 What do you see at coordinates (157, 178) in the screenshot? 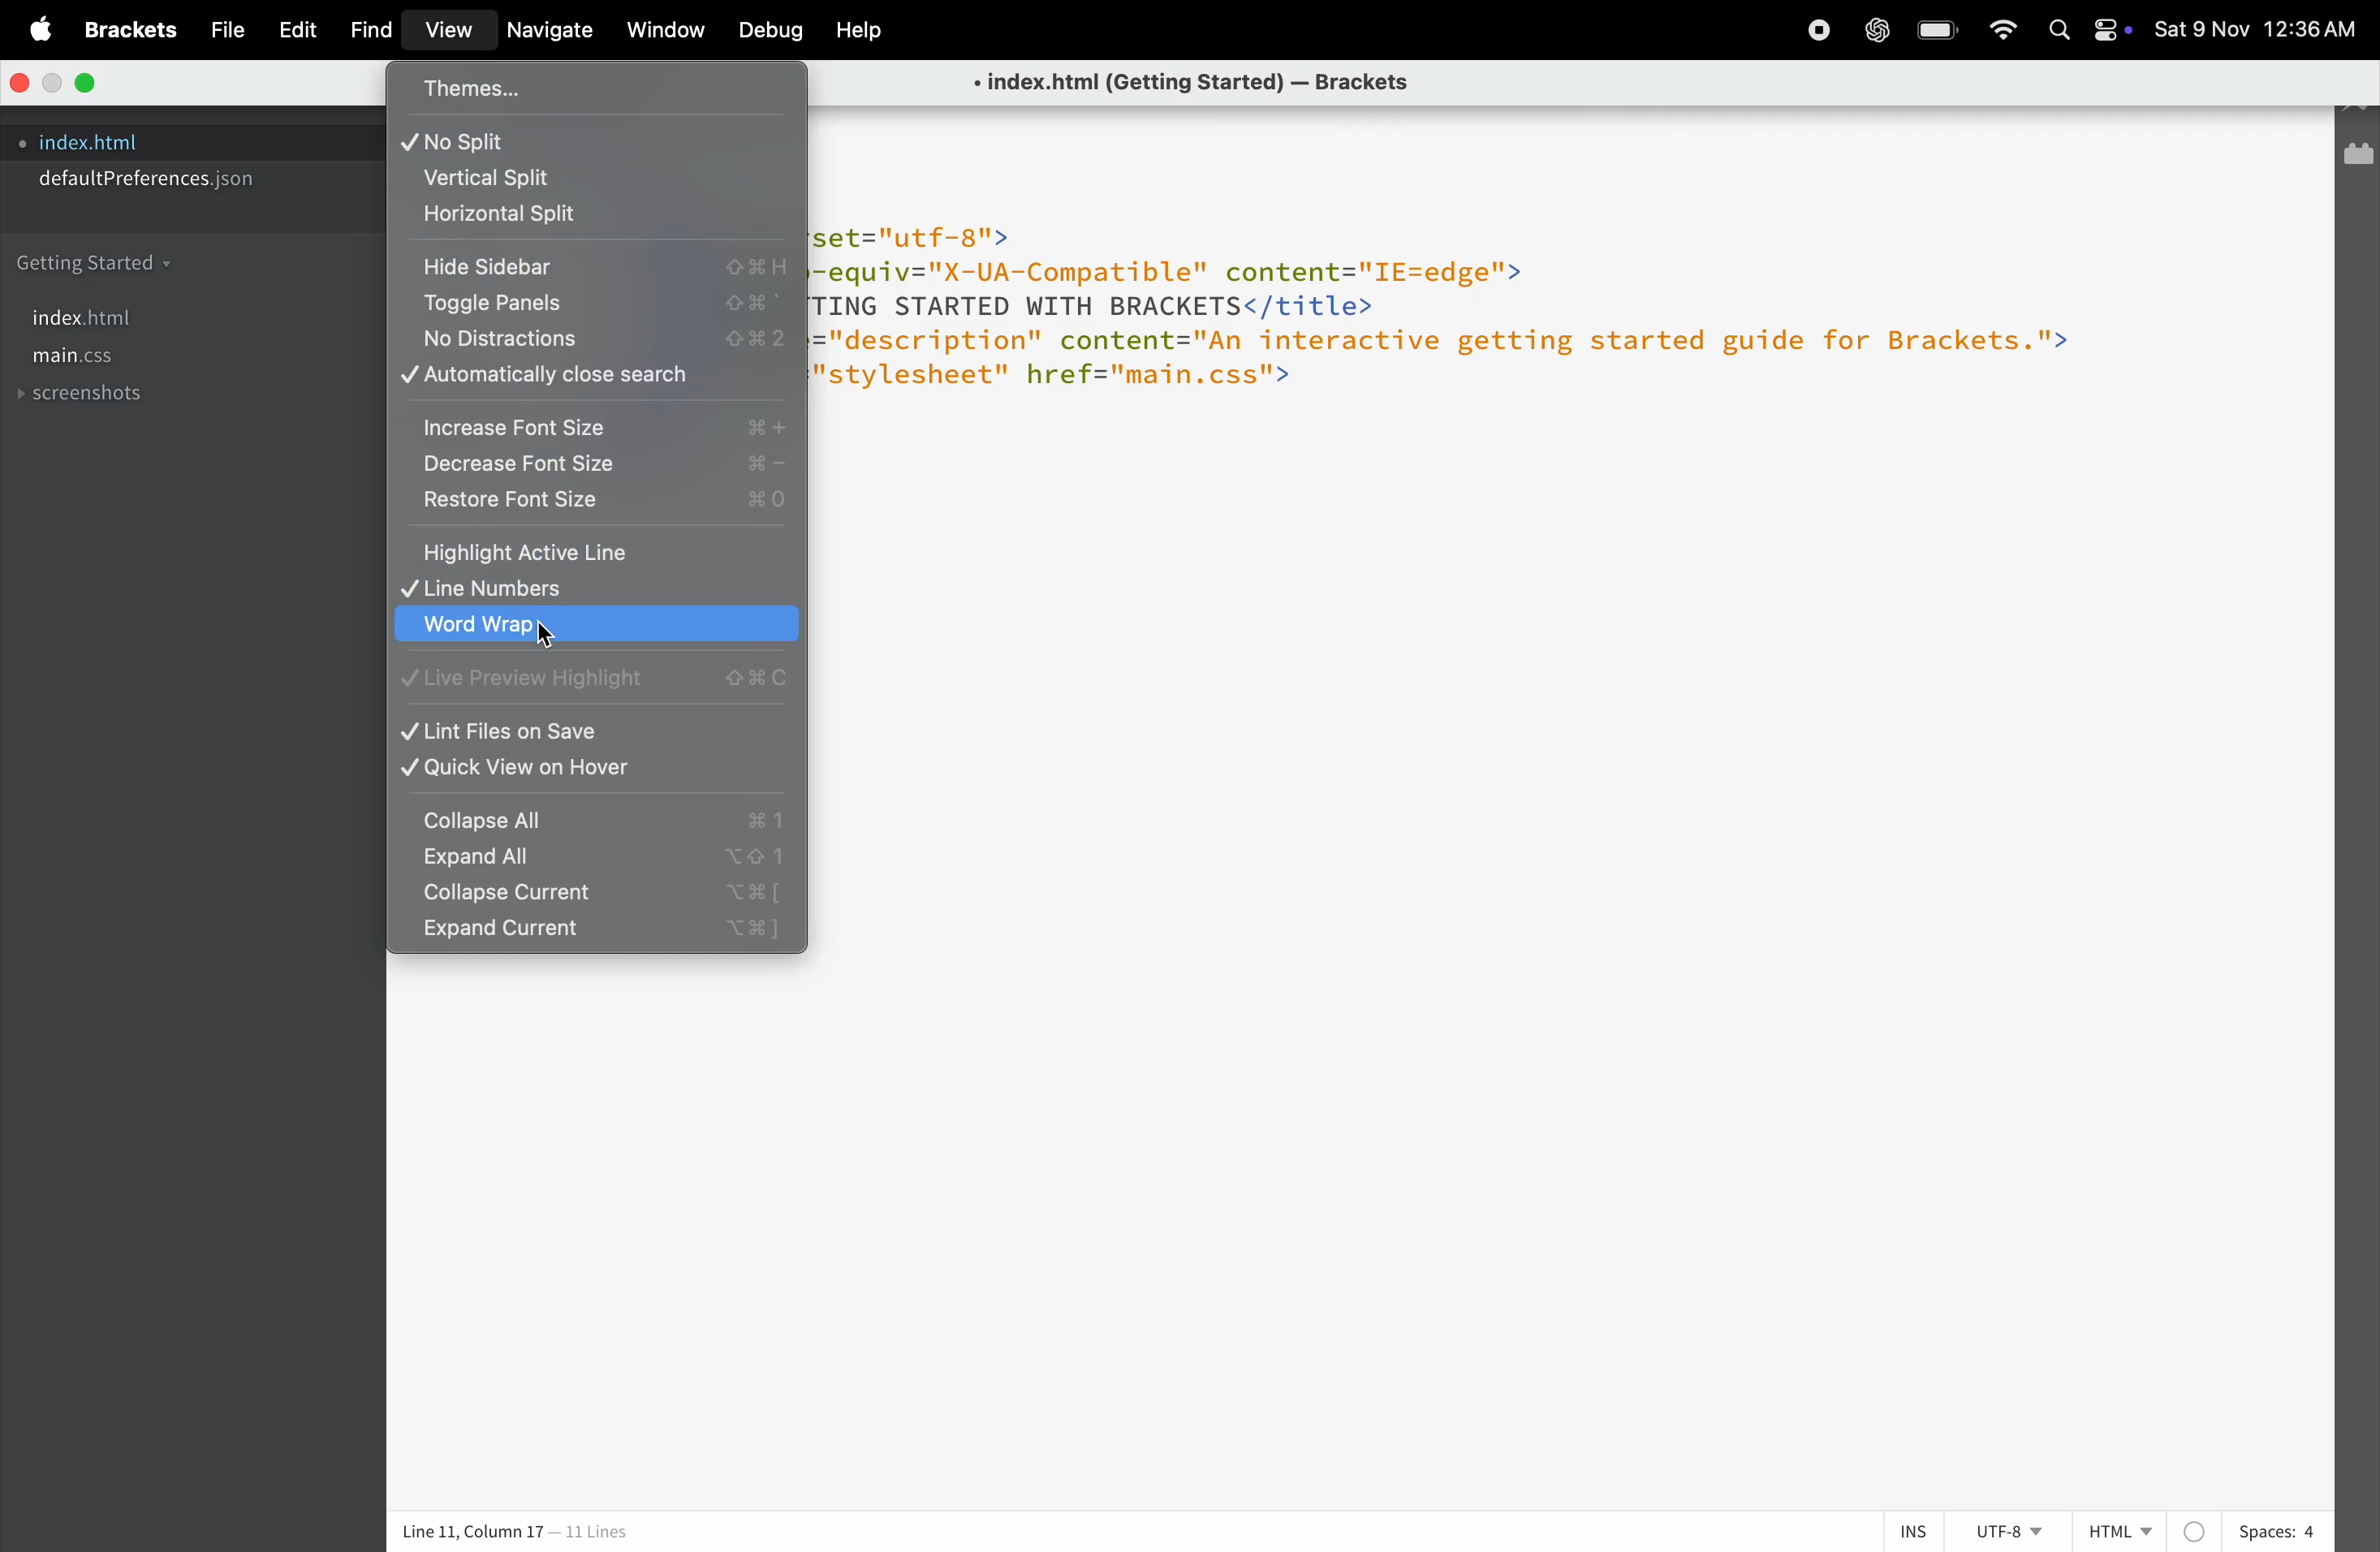
I see `default preferences` at bounding box center [157, 178].